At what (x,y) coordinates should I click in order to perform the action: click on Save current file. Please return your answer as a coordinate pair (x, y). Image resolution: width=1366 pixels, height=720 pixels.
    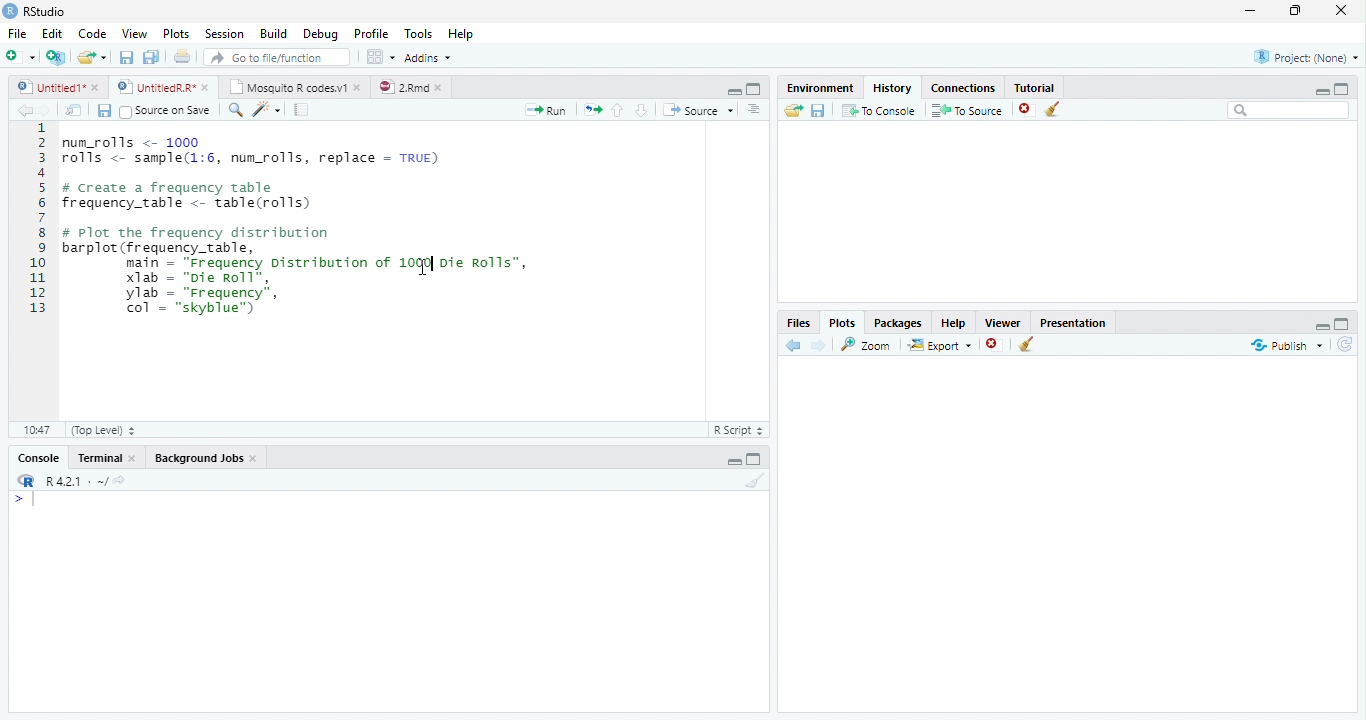
    Looking at the image, I should click on (126, 57).